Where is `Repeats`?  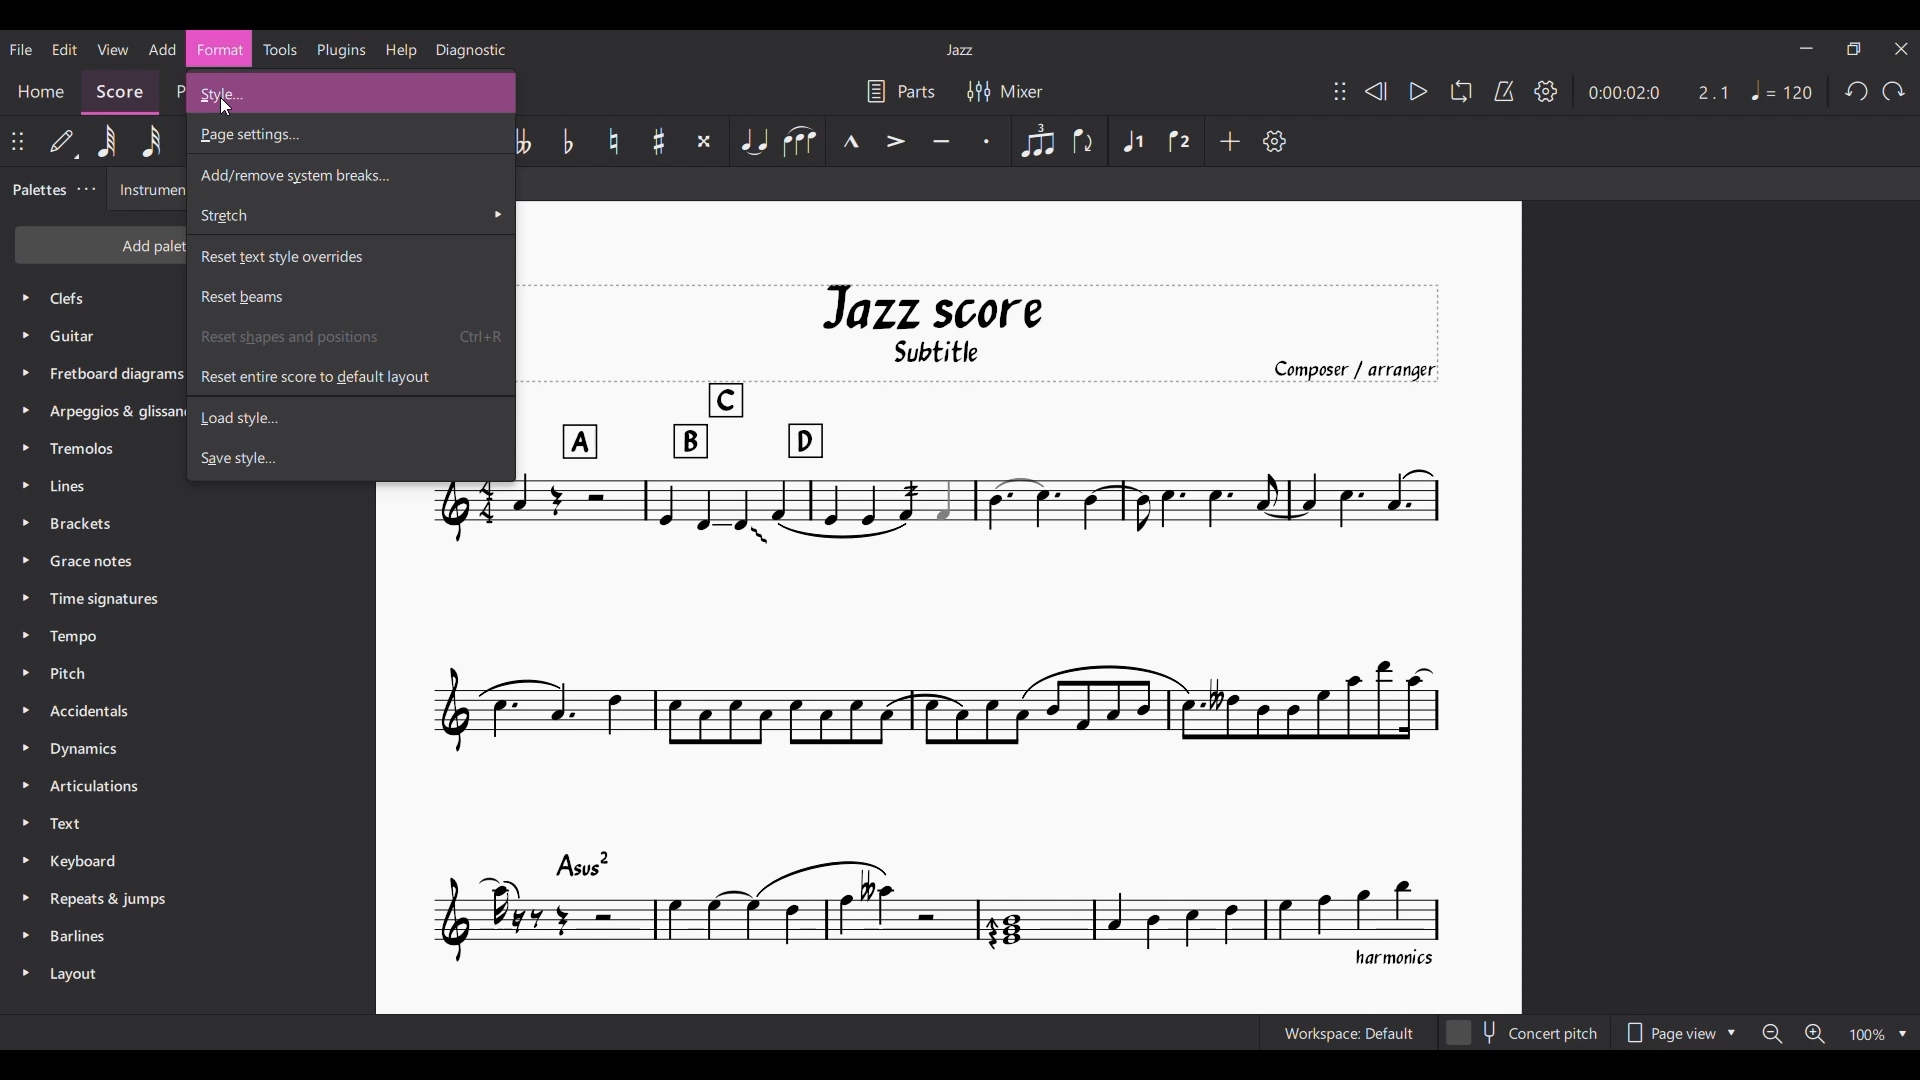 Repeats is located at coordinates (116, 899).